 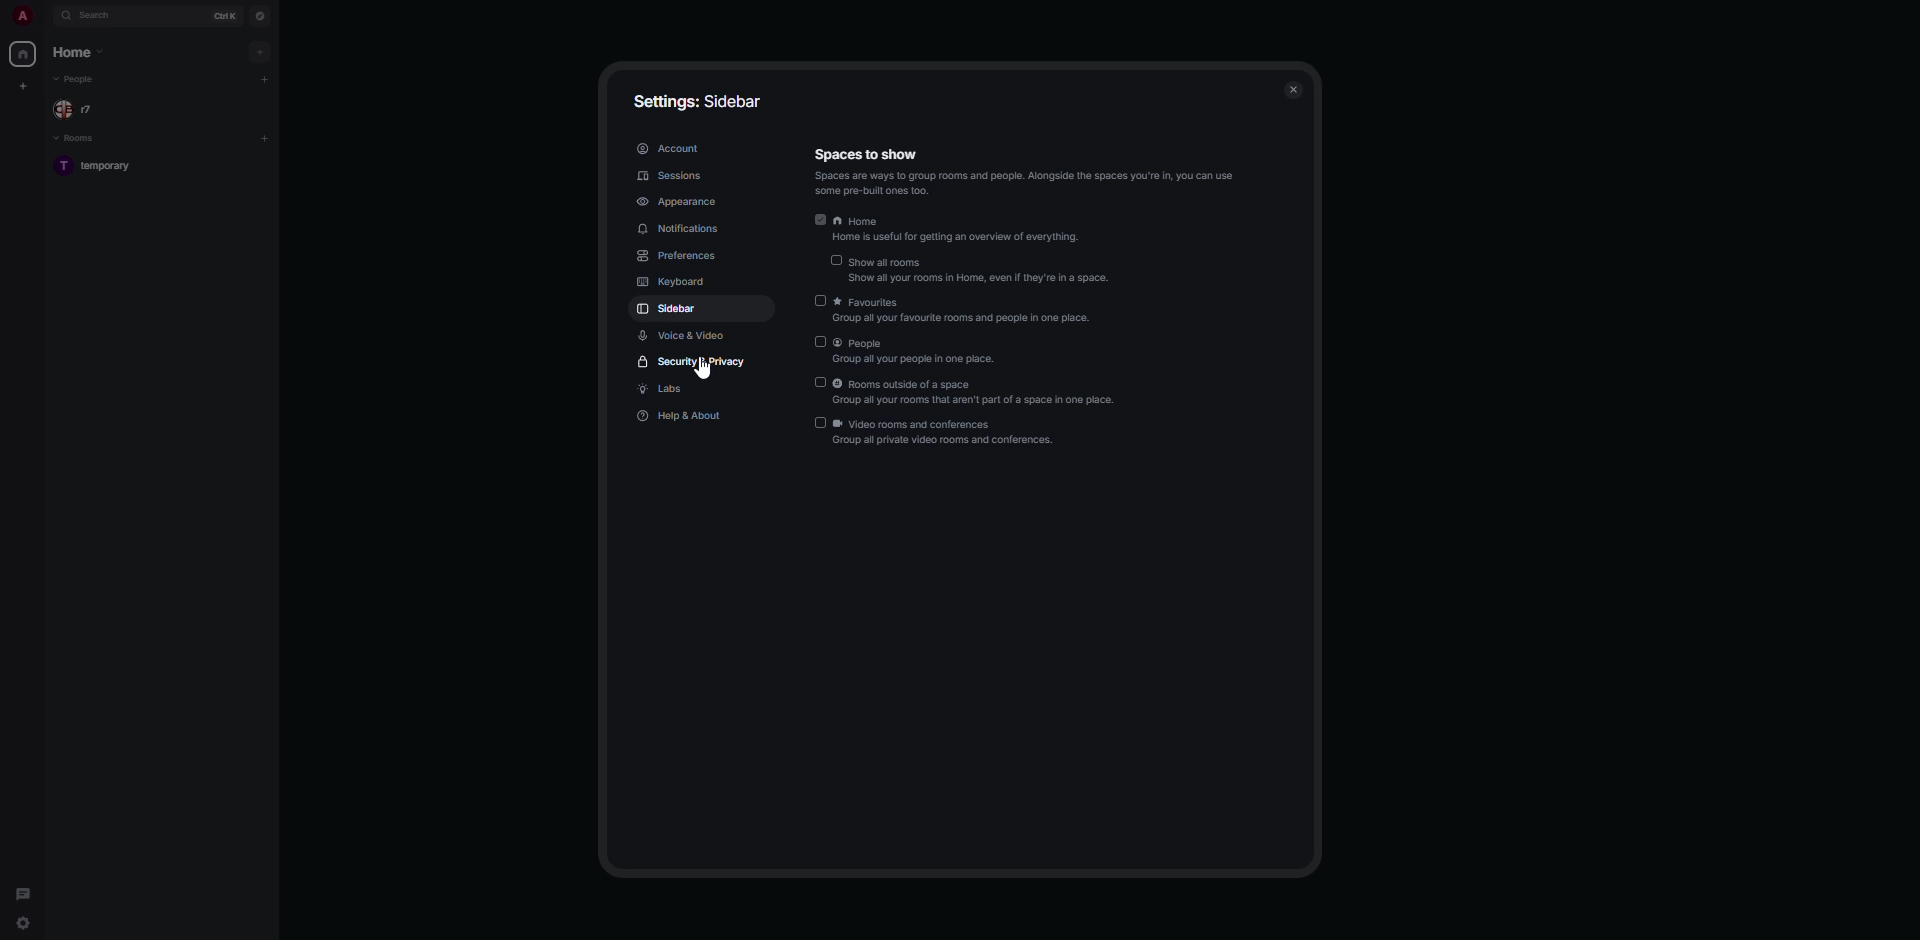 What do you see at coordinates (681, 418) in the screenshot?
I see `help & about` at bounding box center [681, 418].